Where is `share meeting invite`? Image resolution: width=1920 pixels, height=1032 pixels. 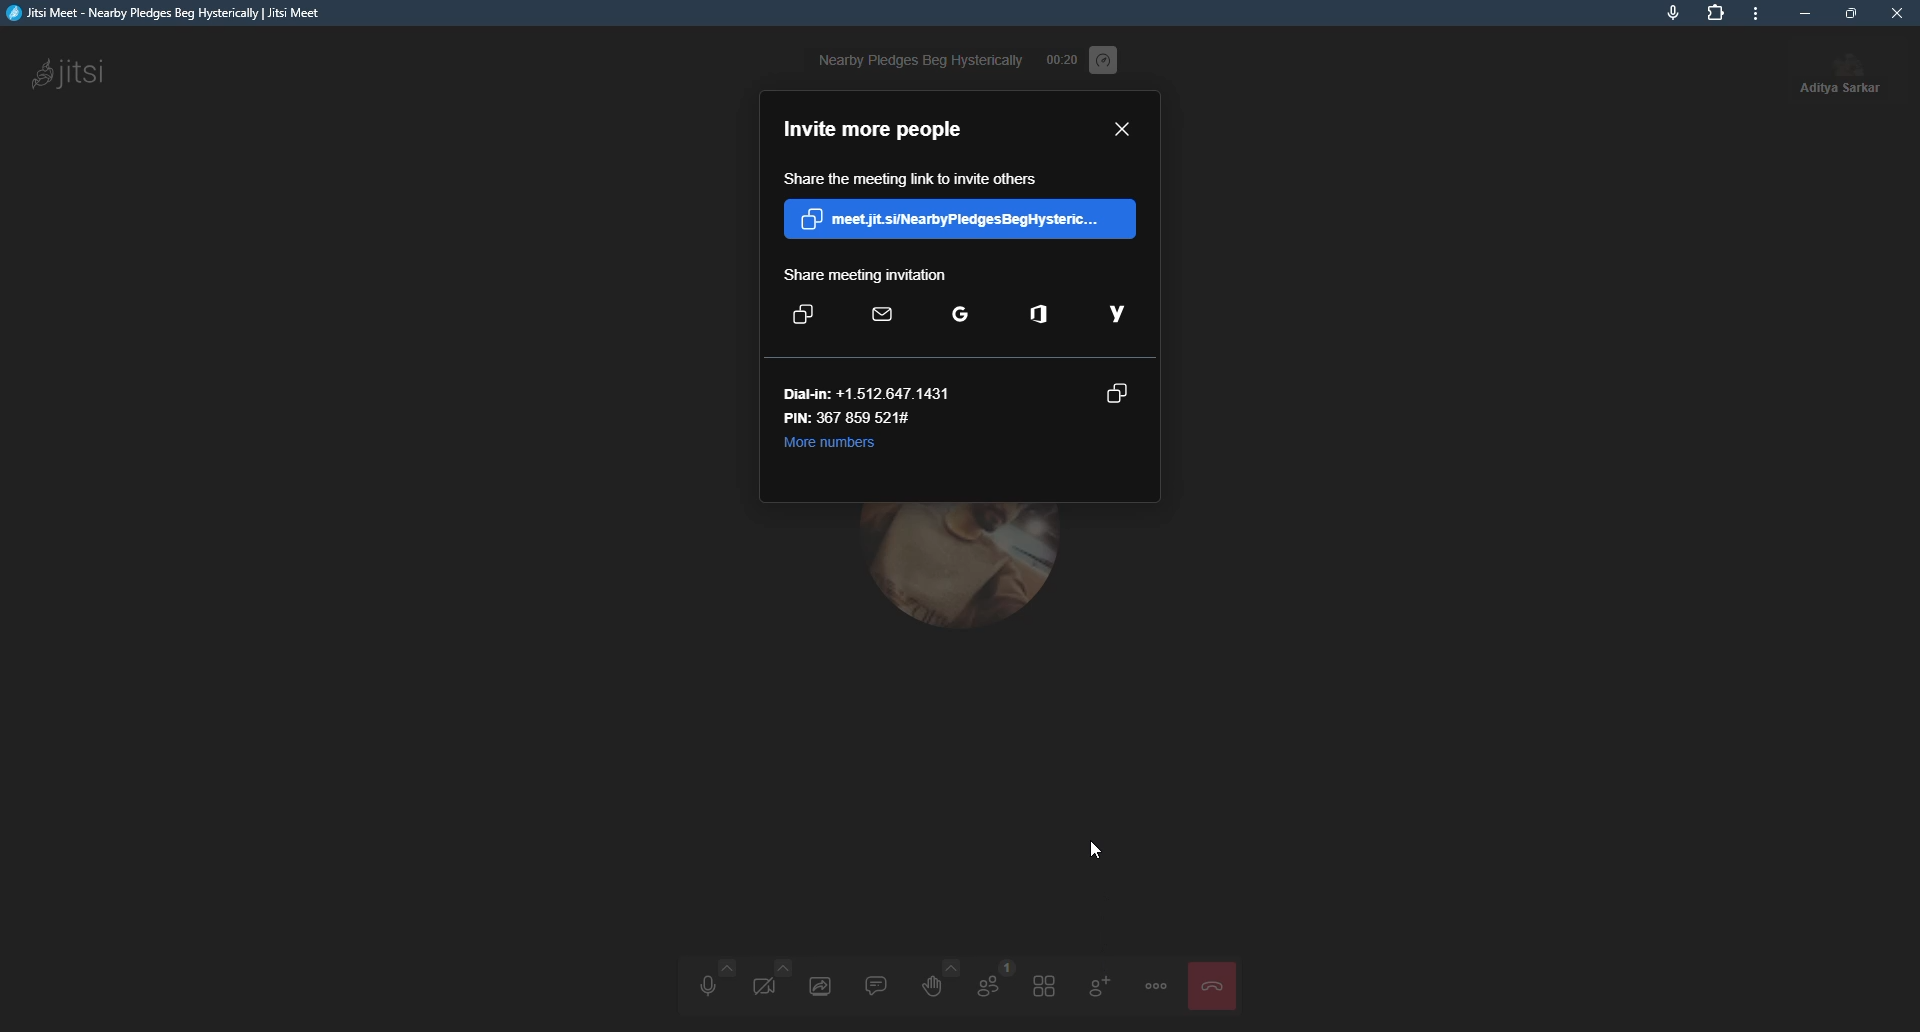 share meeting invite is located at coordinates (873, 273).